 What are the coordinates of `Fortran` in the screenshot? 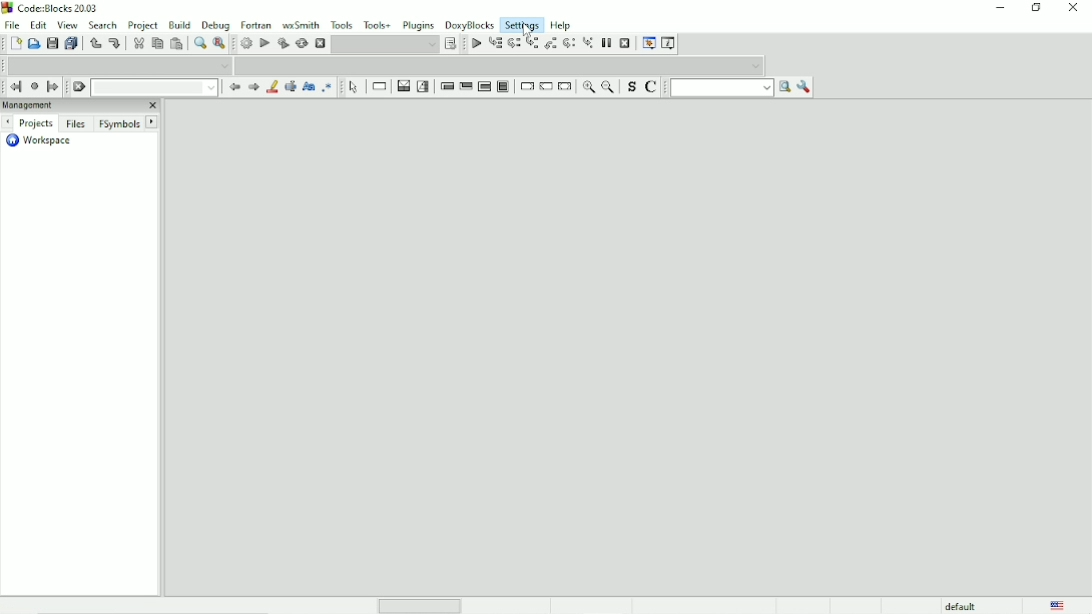 It's located at (255, 23).